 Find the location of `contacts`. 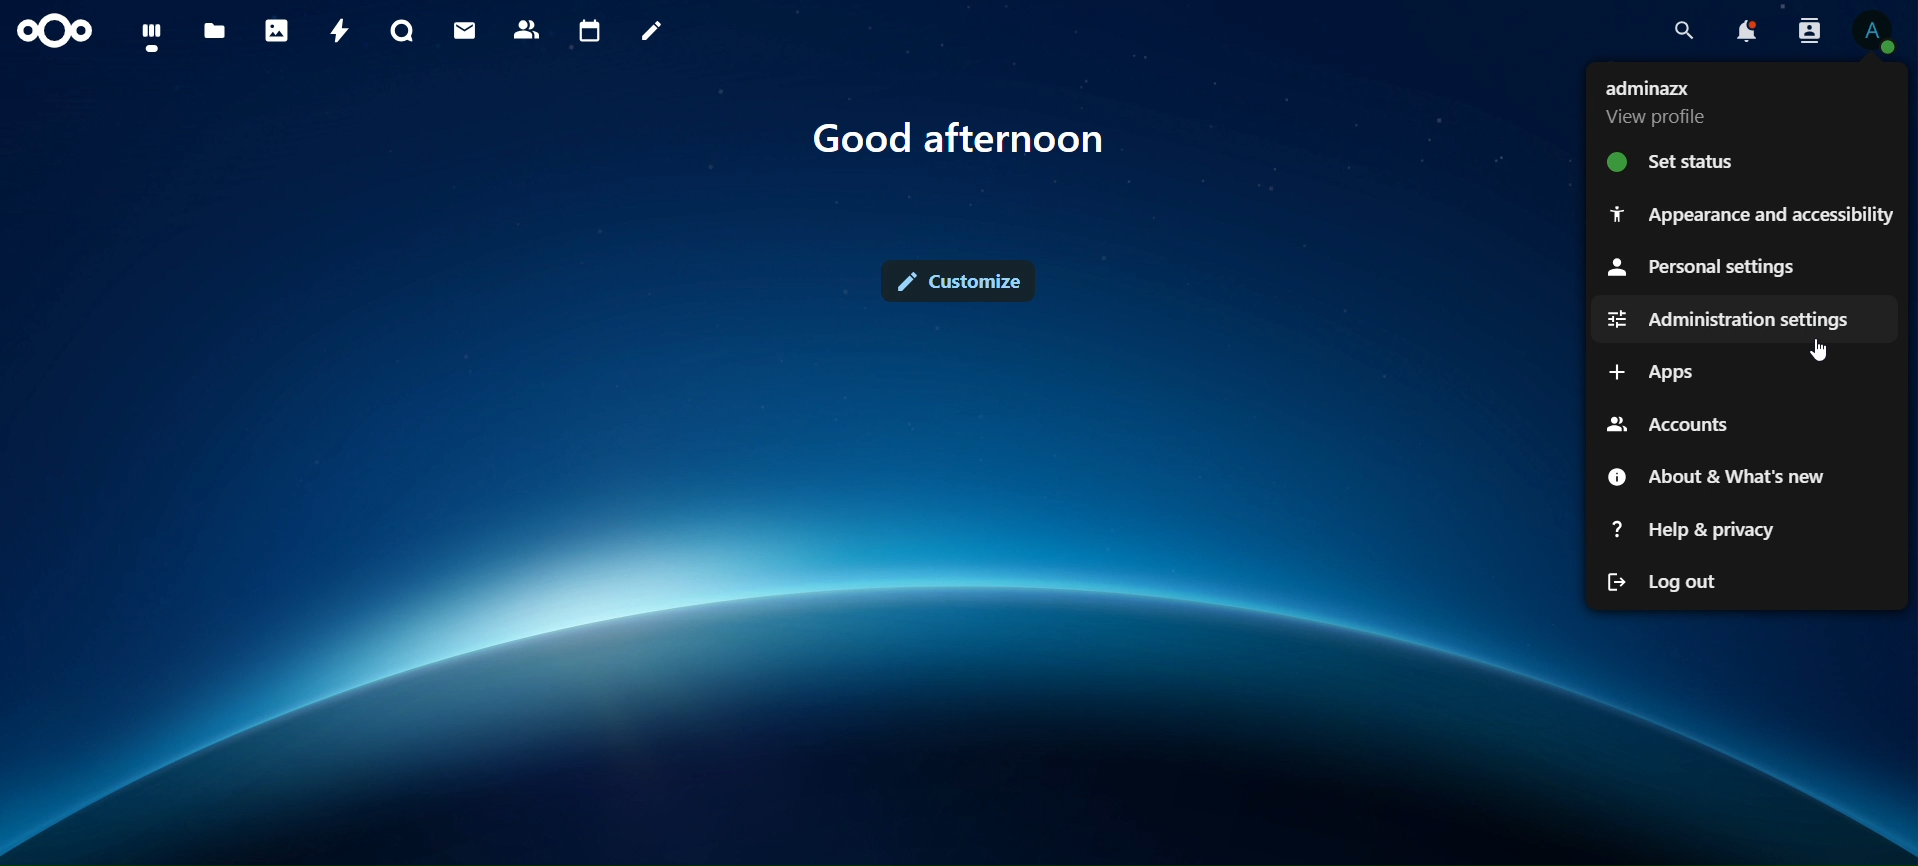

contacts is located at coordinates (527, 31).